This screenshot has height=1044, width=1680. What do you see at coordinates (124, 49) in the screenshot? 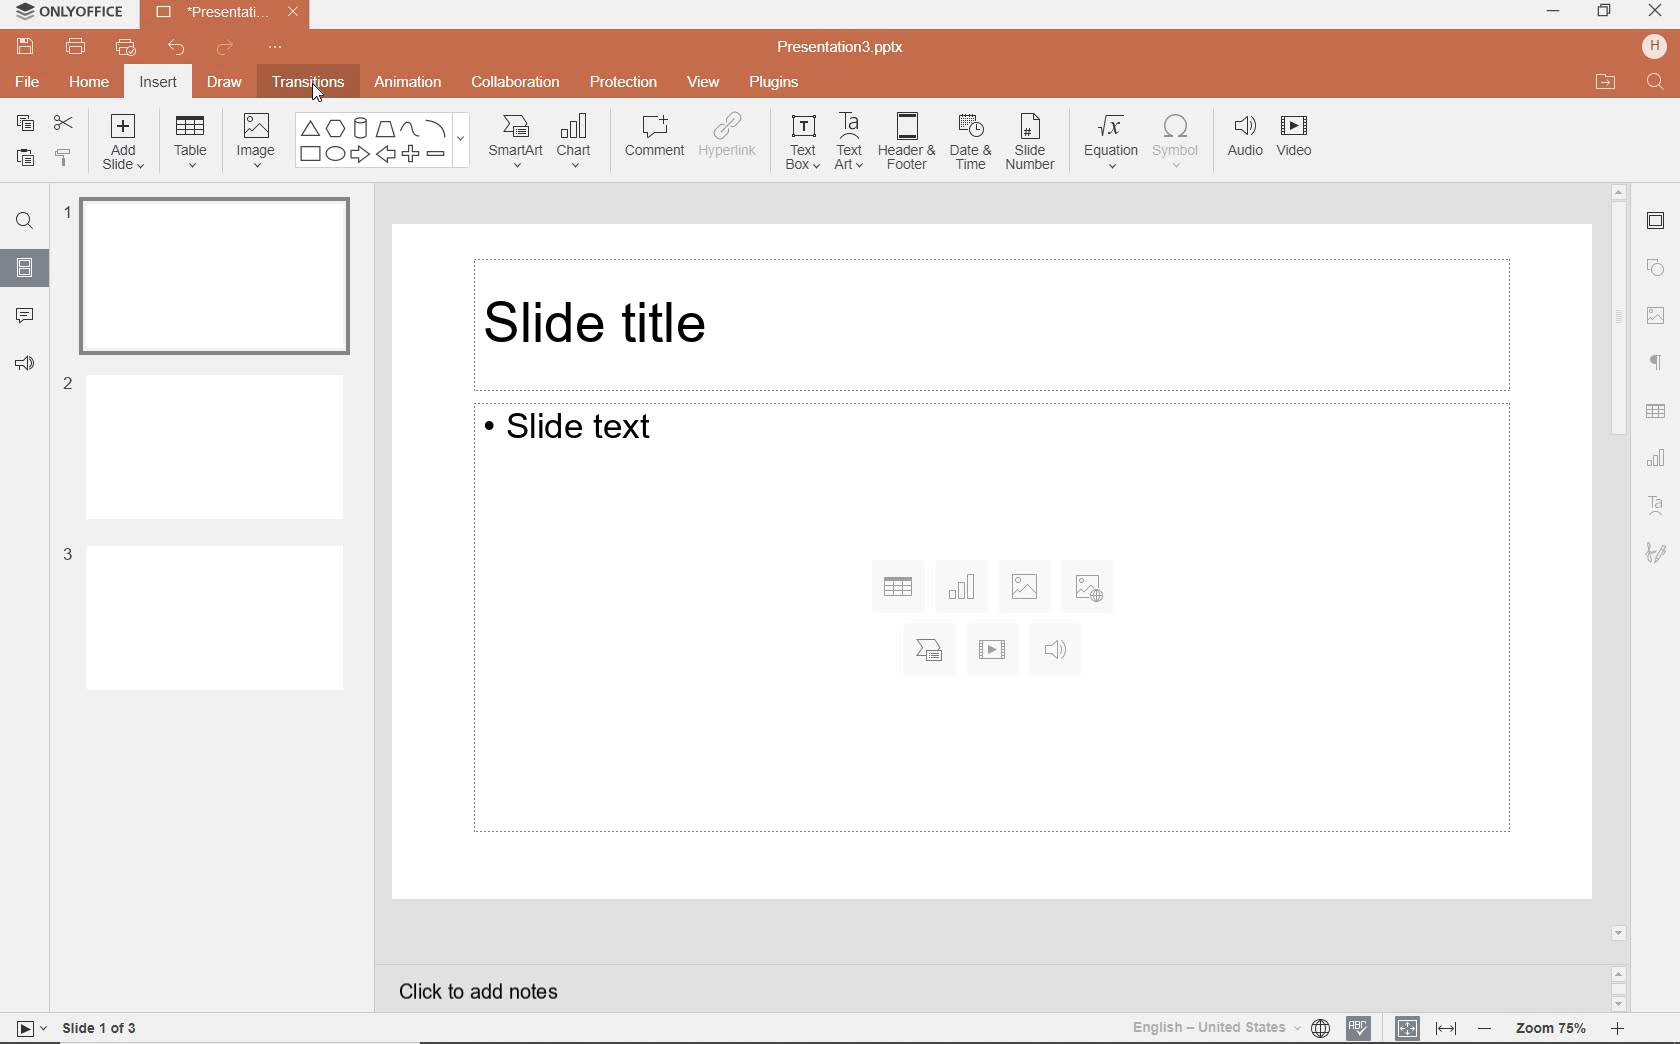
I see `quick print` at bounding box center [124, 49].